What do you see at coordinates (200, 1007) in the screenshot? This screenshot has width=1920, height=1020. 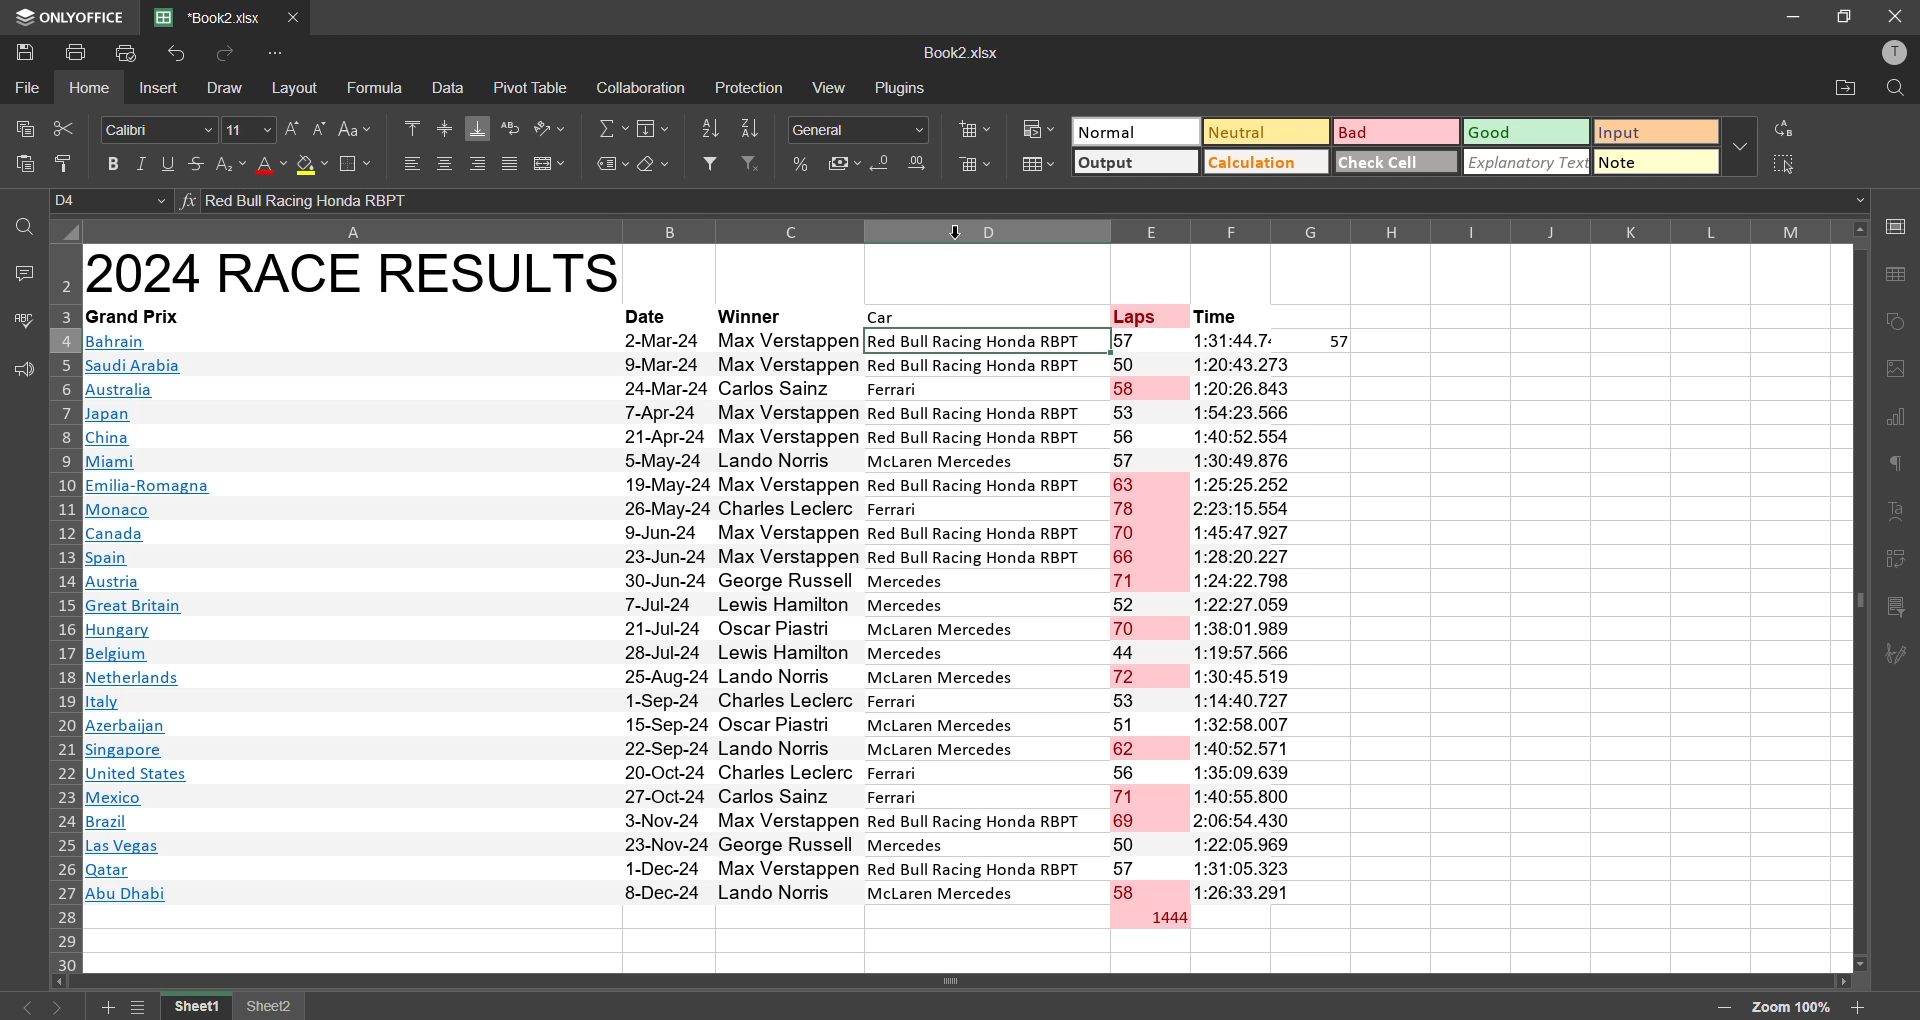 I see `sheet  name` at bounding box center [200, 1007].